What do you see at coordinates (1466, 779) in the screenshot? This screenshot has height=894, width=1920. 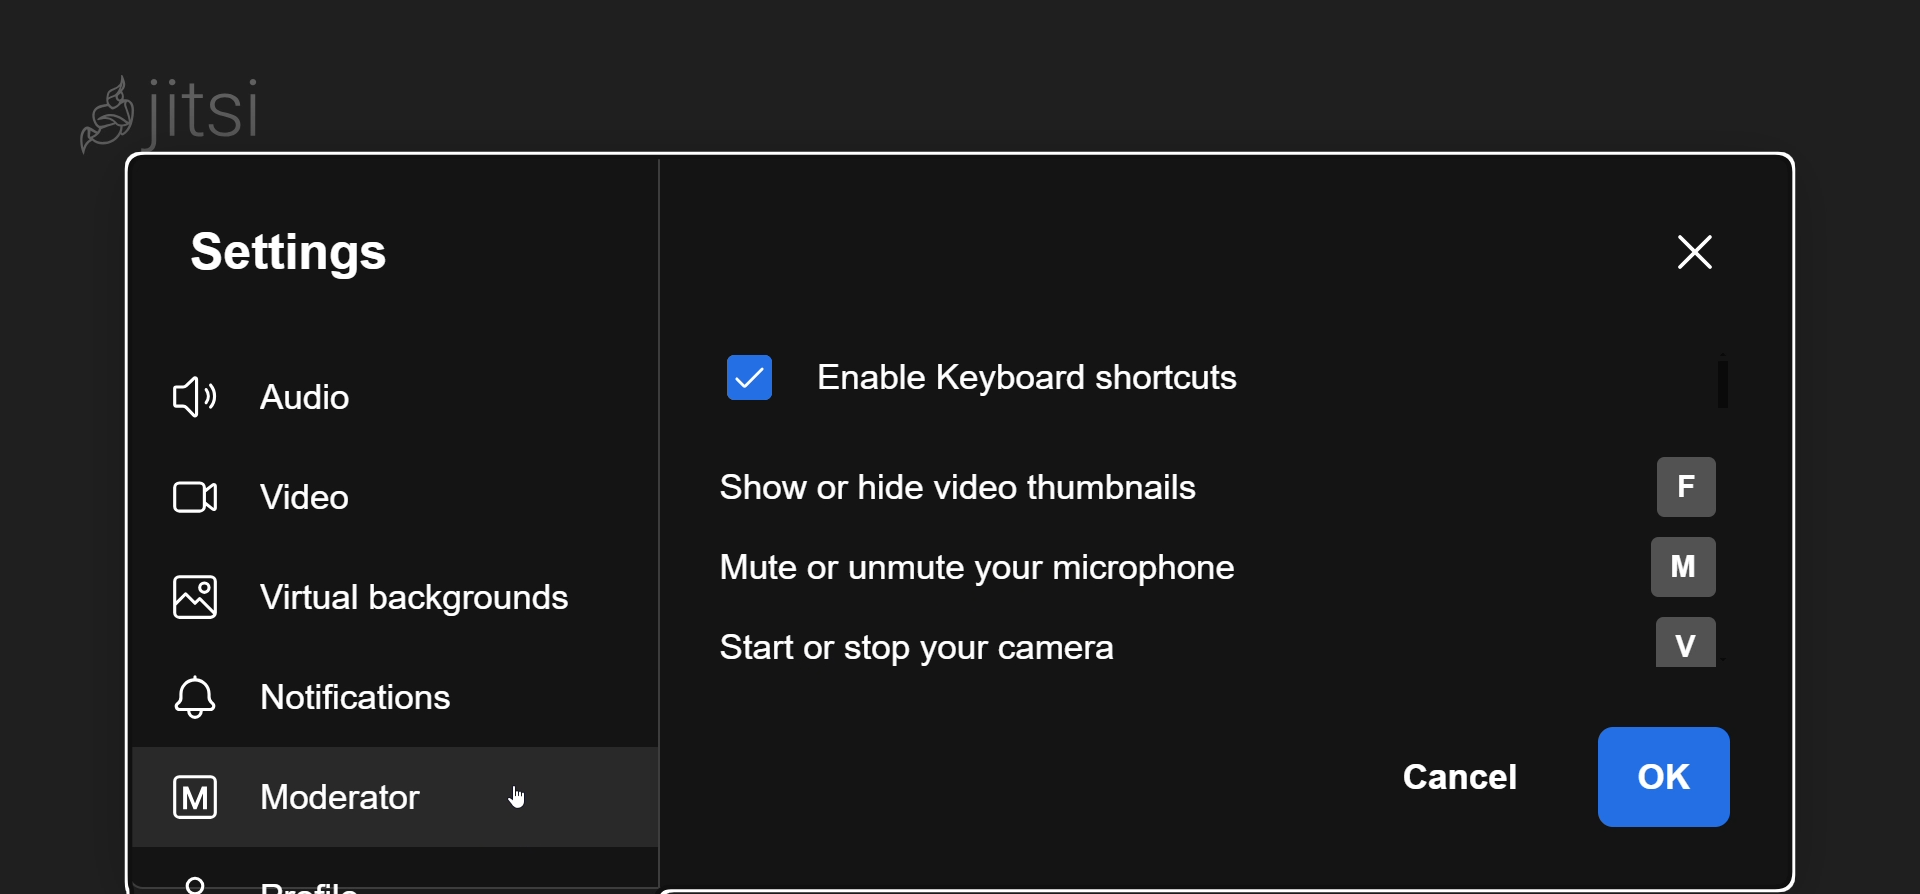 I see `cancel` at bounding box center [1466, 779].